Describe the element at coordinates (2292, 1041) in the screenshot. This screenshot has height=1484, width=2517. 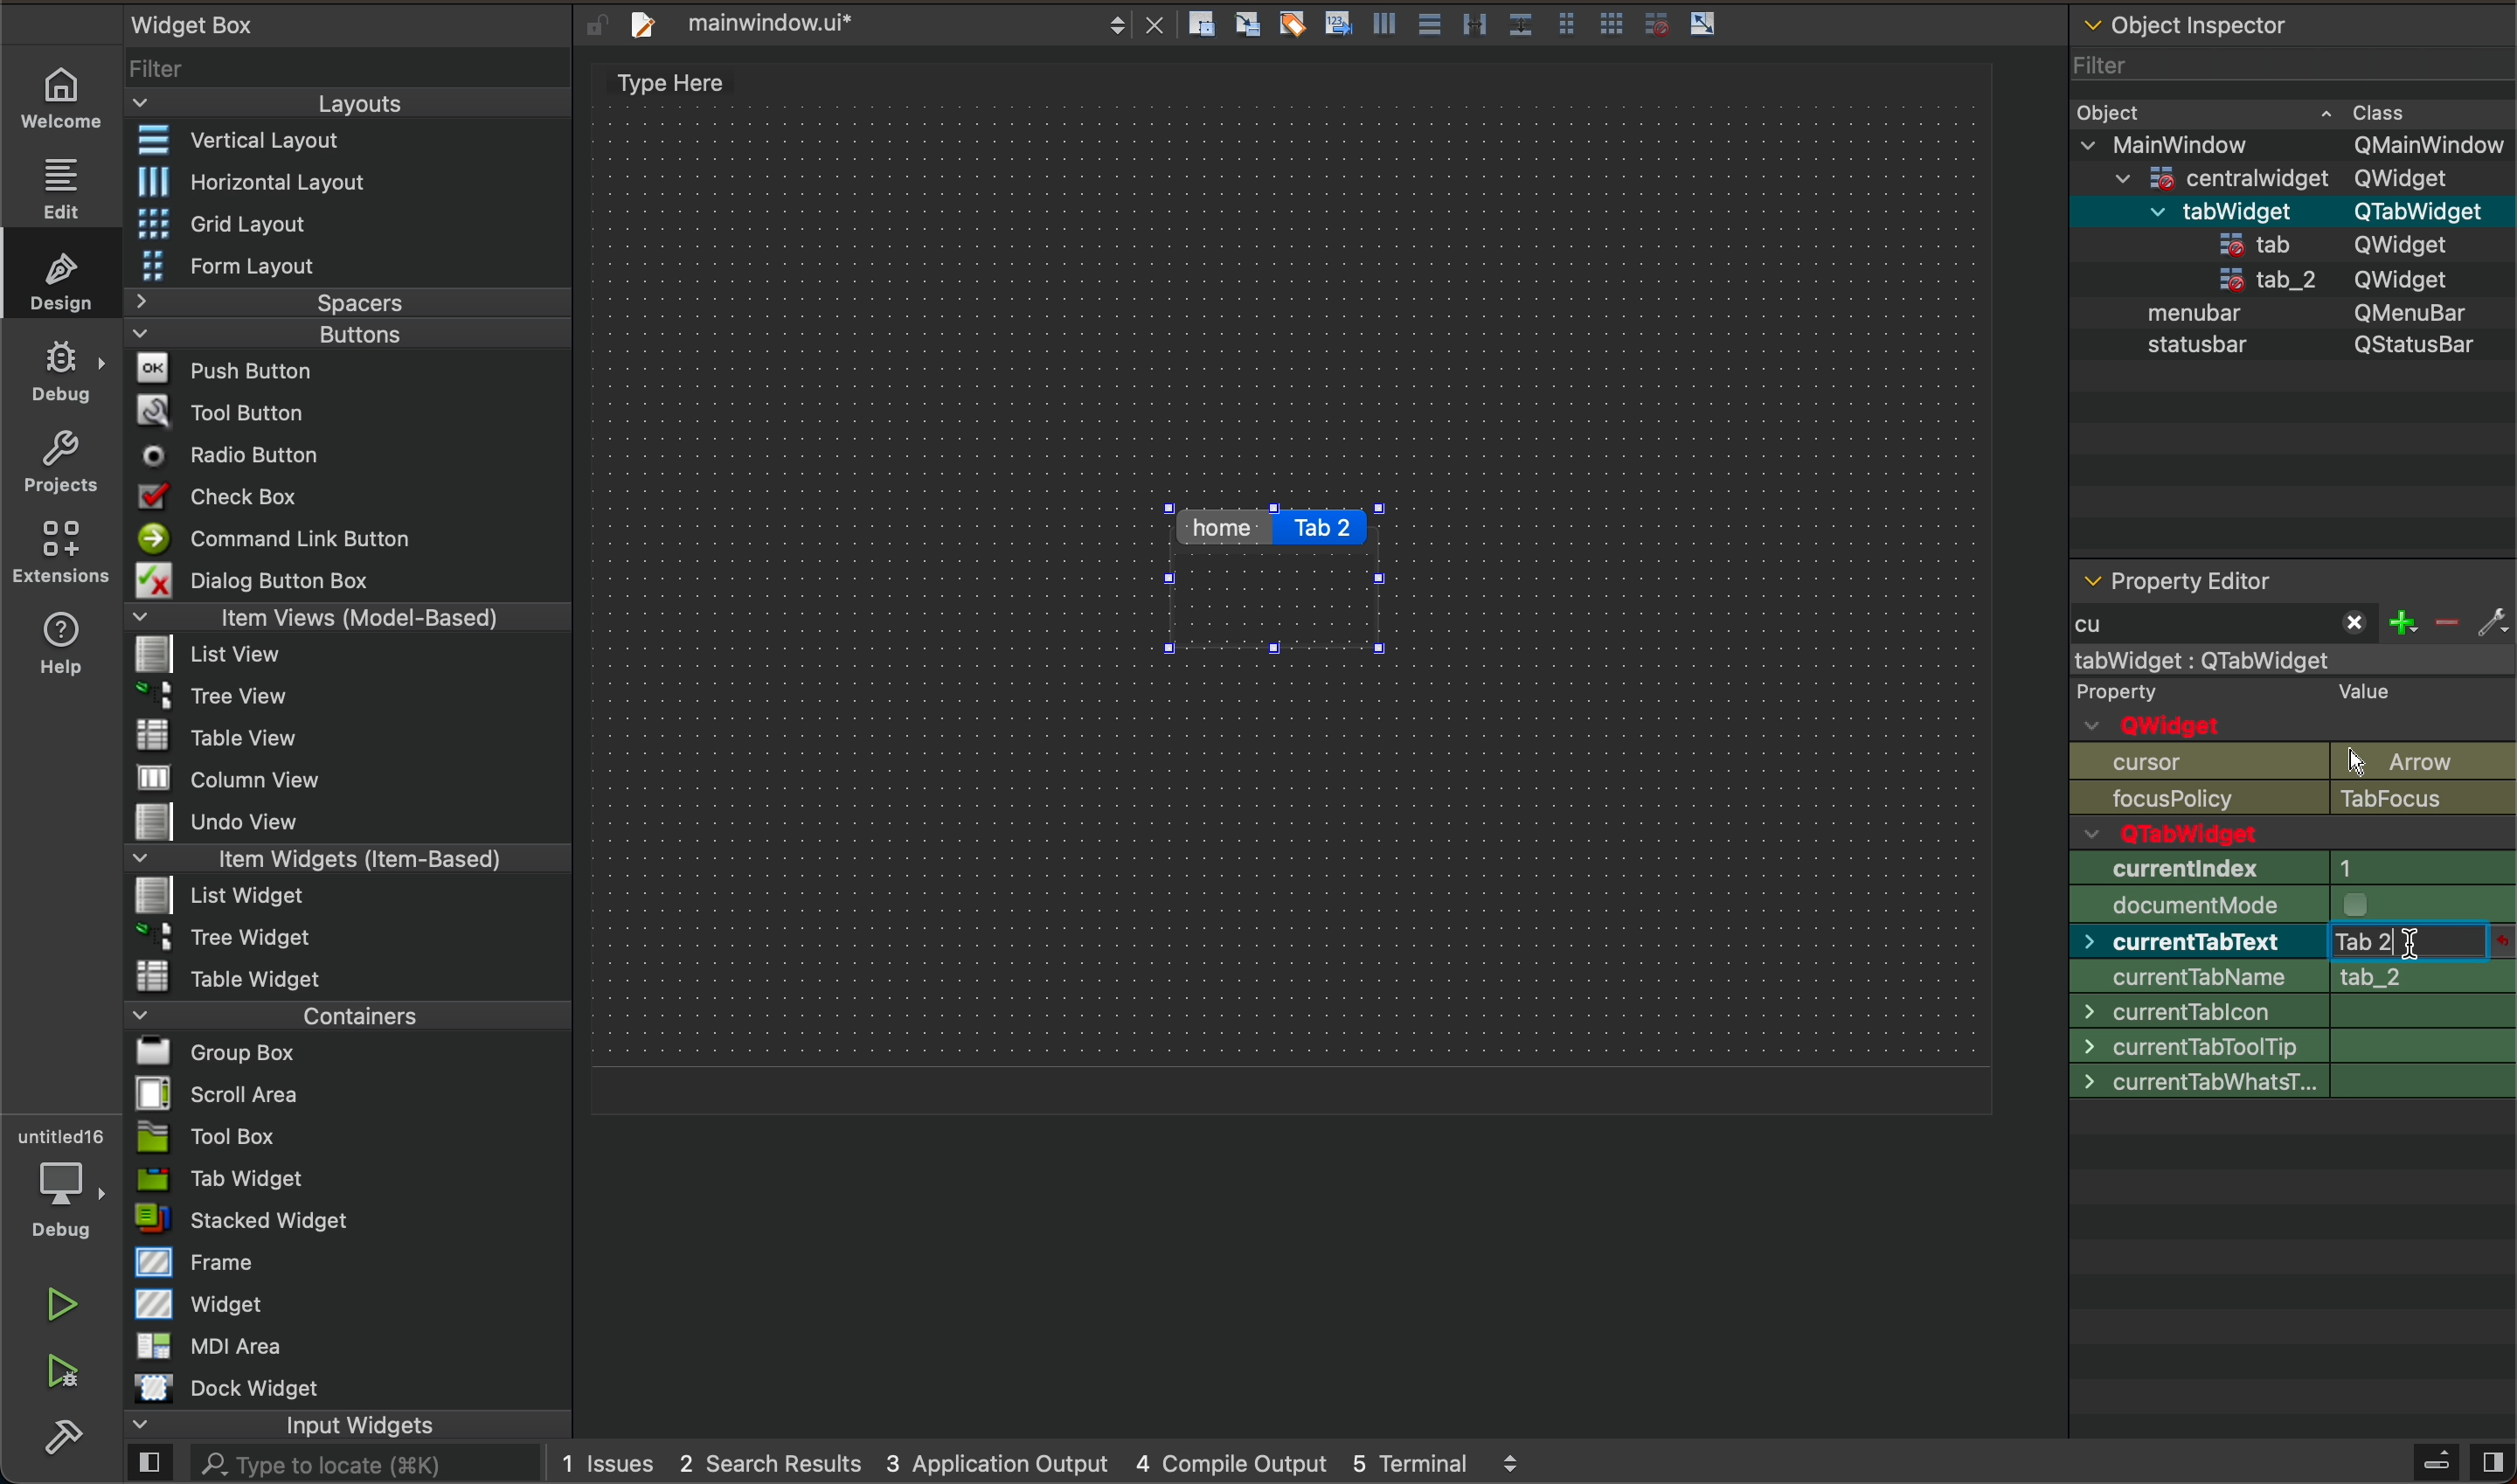
I see `base size` at that location.